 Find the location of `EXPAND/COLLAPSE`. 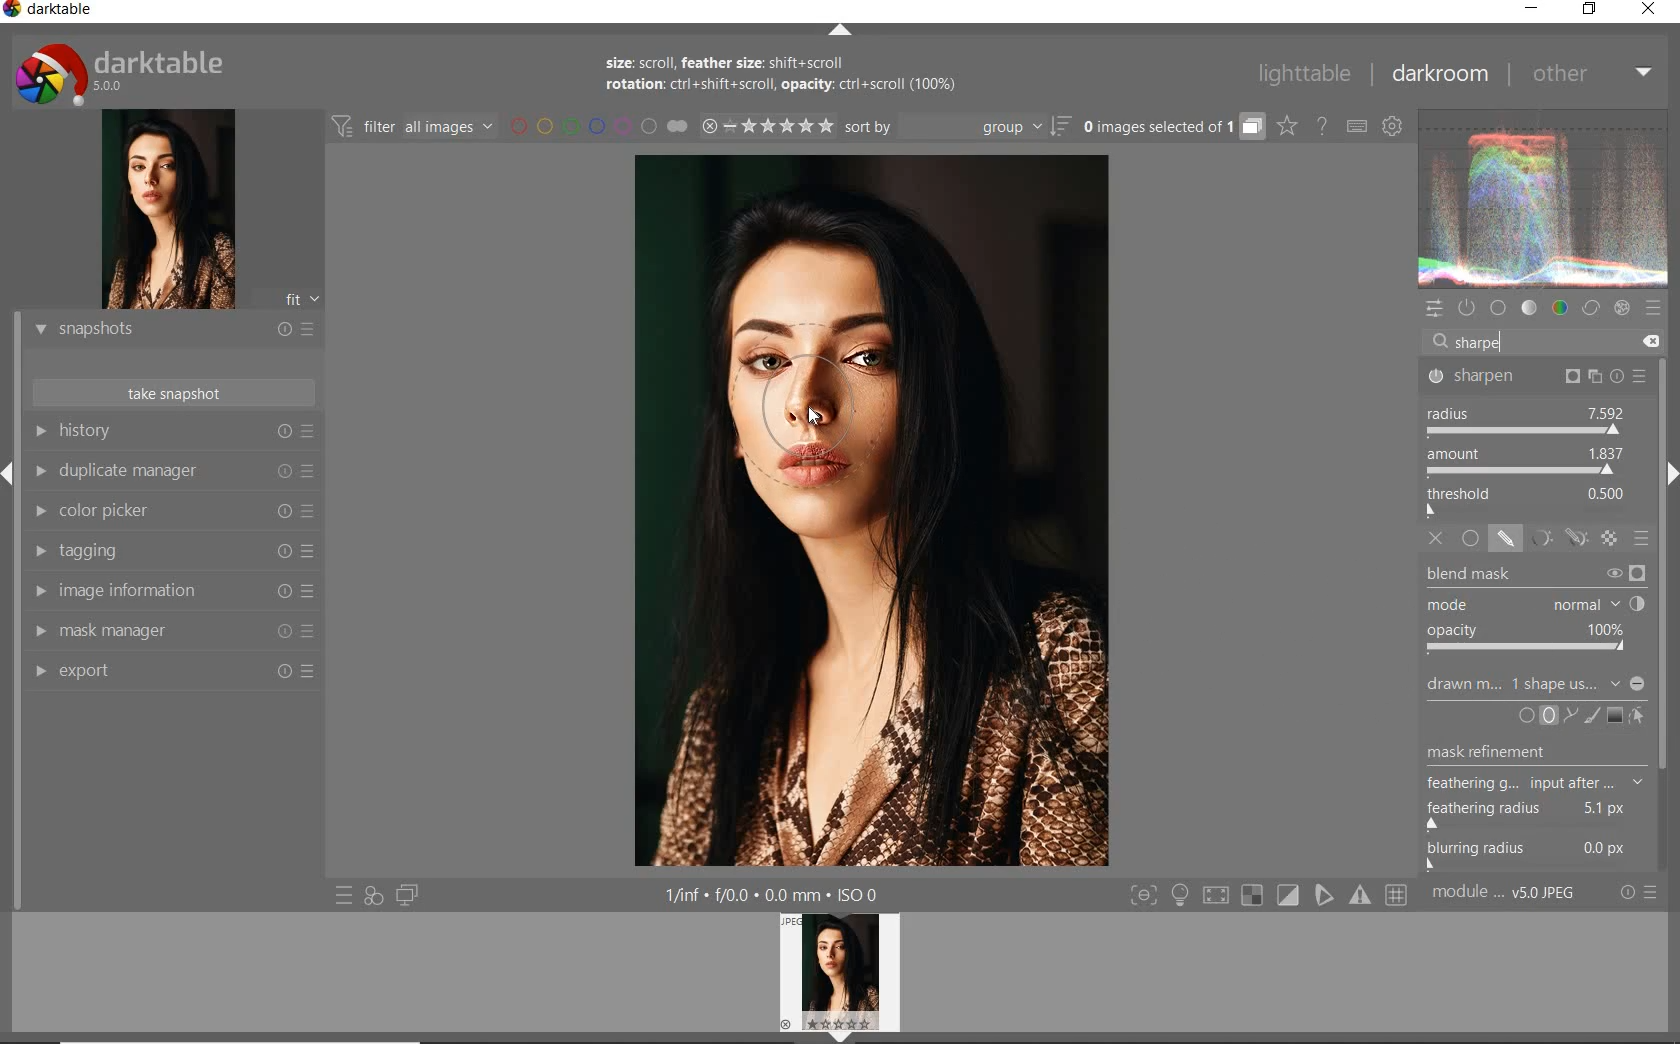

EXPAND/COLLAPSE is located at coordinates (837, 31).